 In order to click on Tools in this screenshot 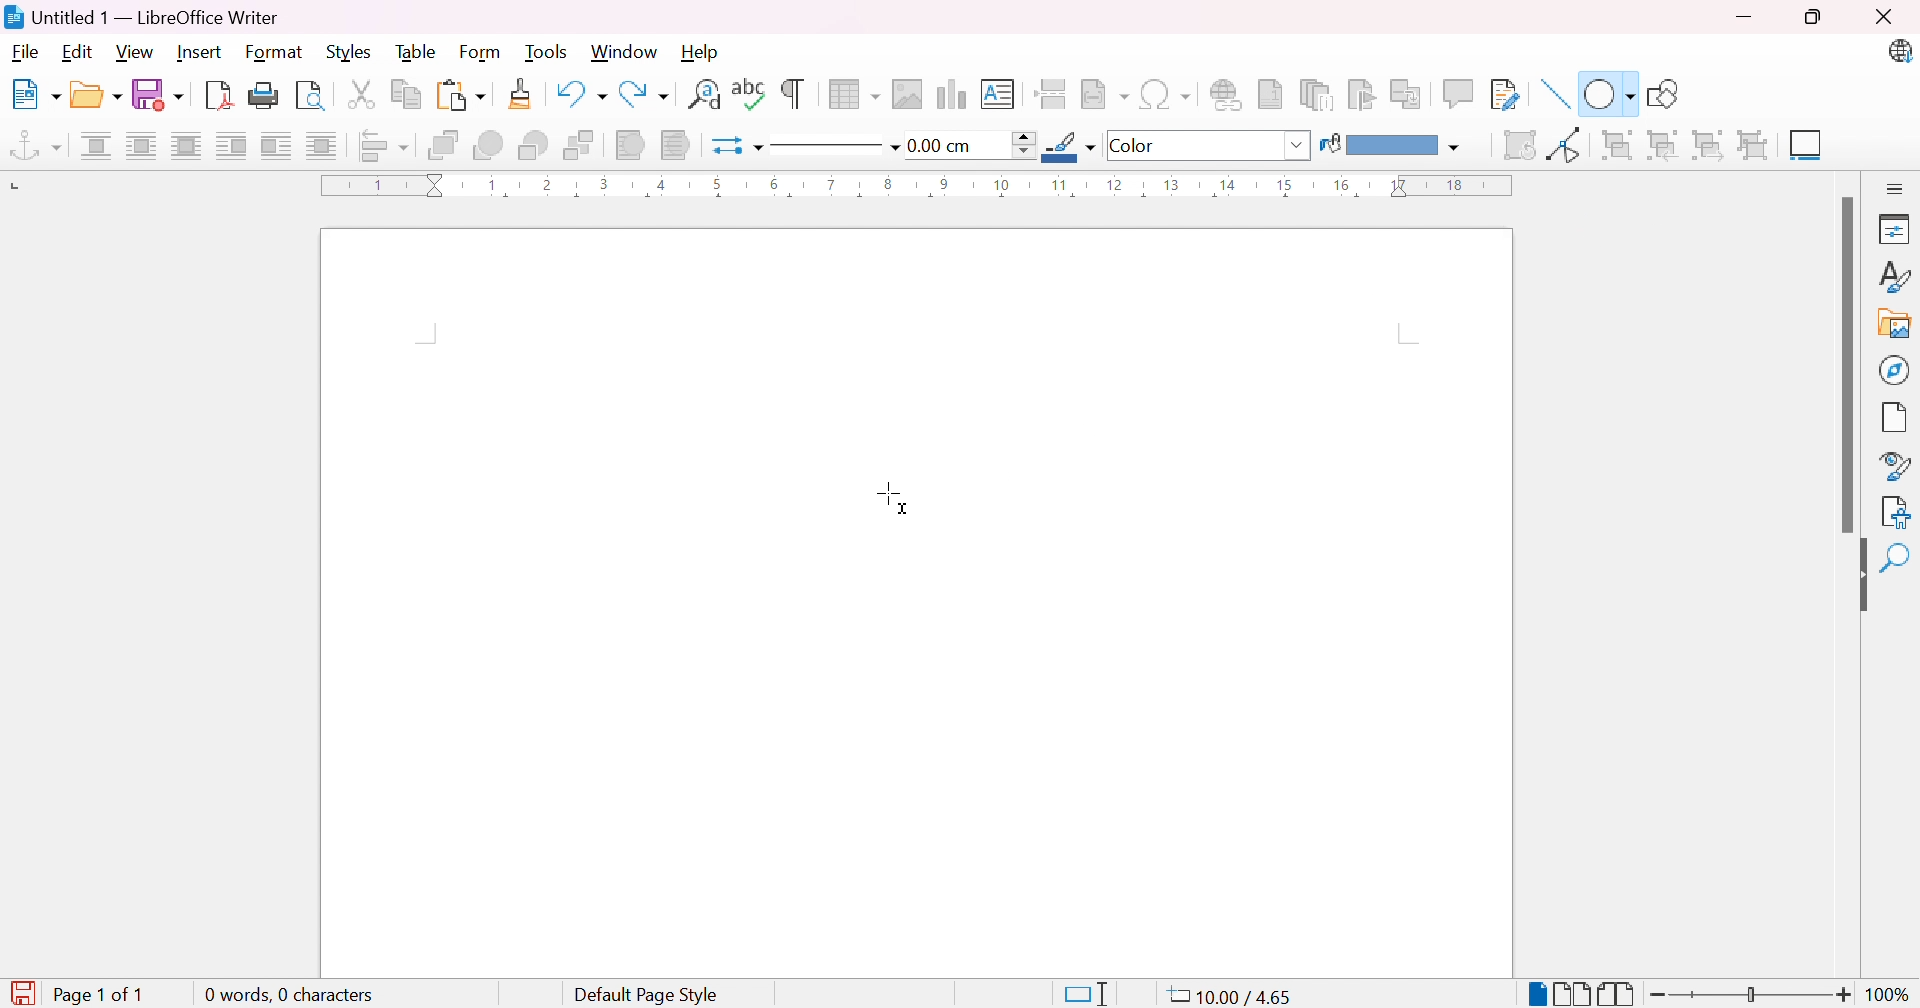, I will do `click(549, 53)`.